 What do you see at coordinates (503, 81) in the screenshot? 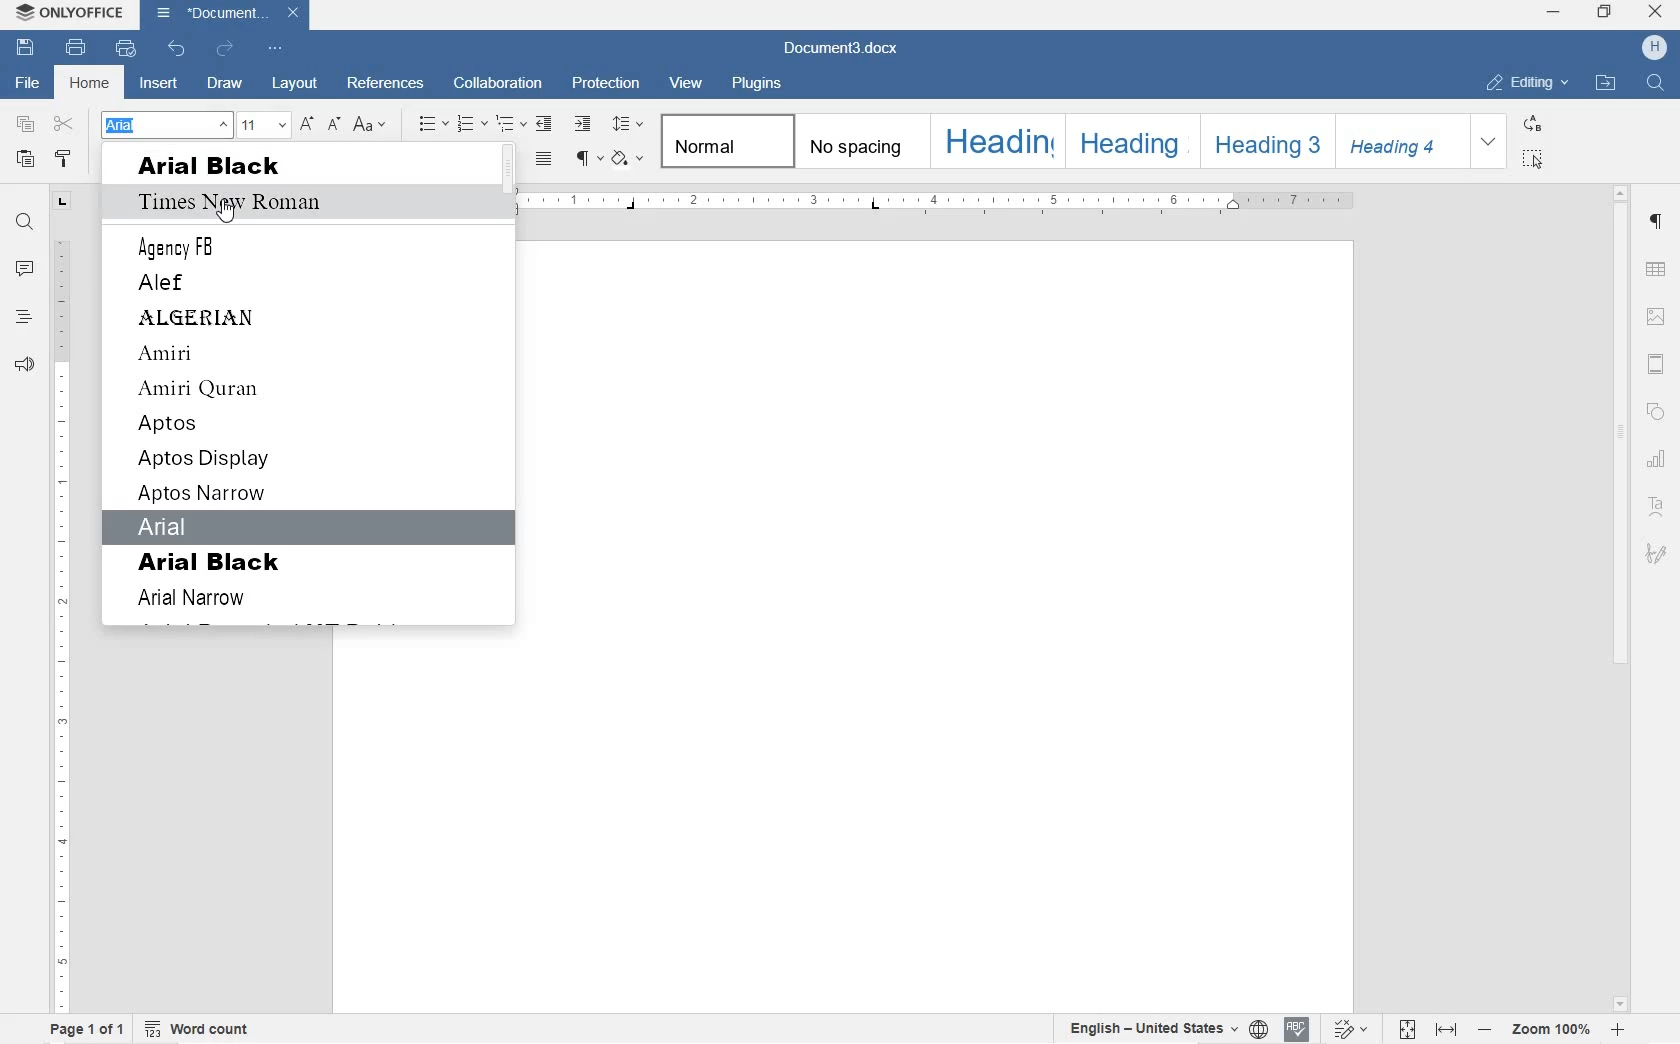
I see `COLLABORATION` at bounding box center [503, 81].